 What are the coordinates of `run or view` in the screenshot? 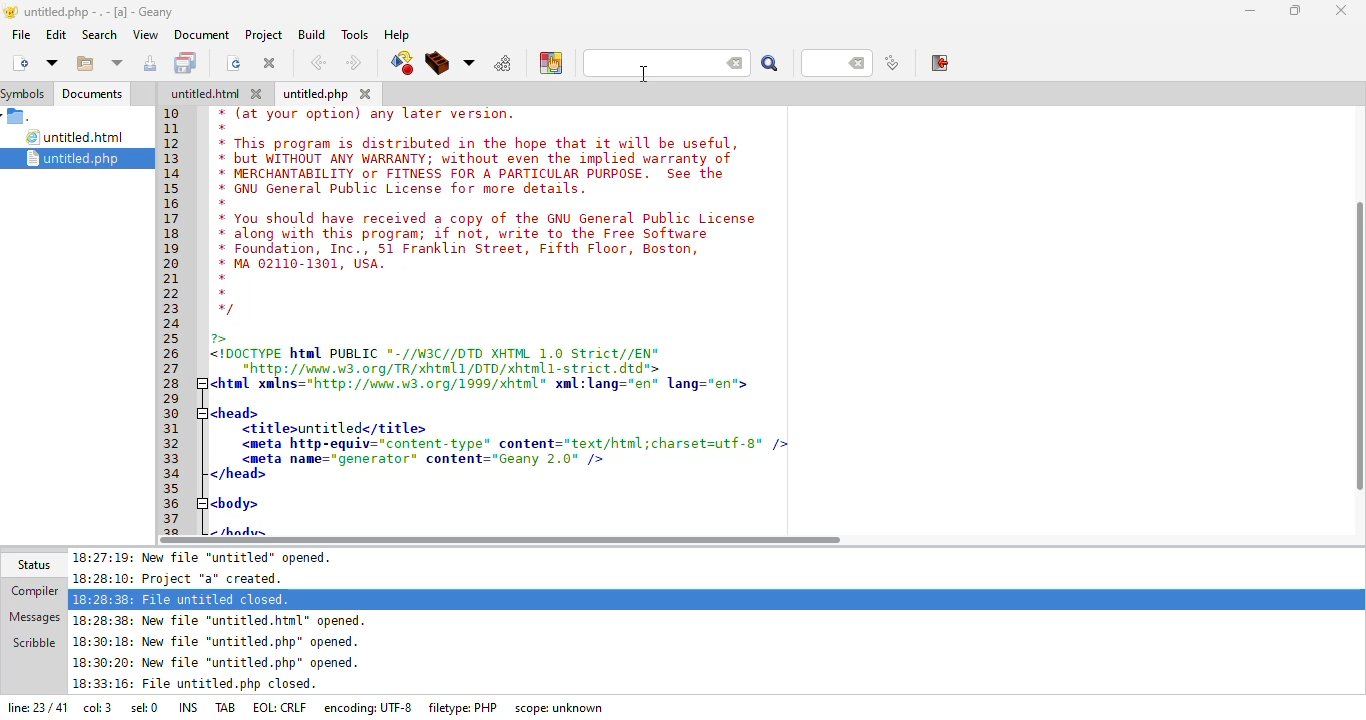 It's located at (504, 63).